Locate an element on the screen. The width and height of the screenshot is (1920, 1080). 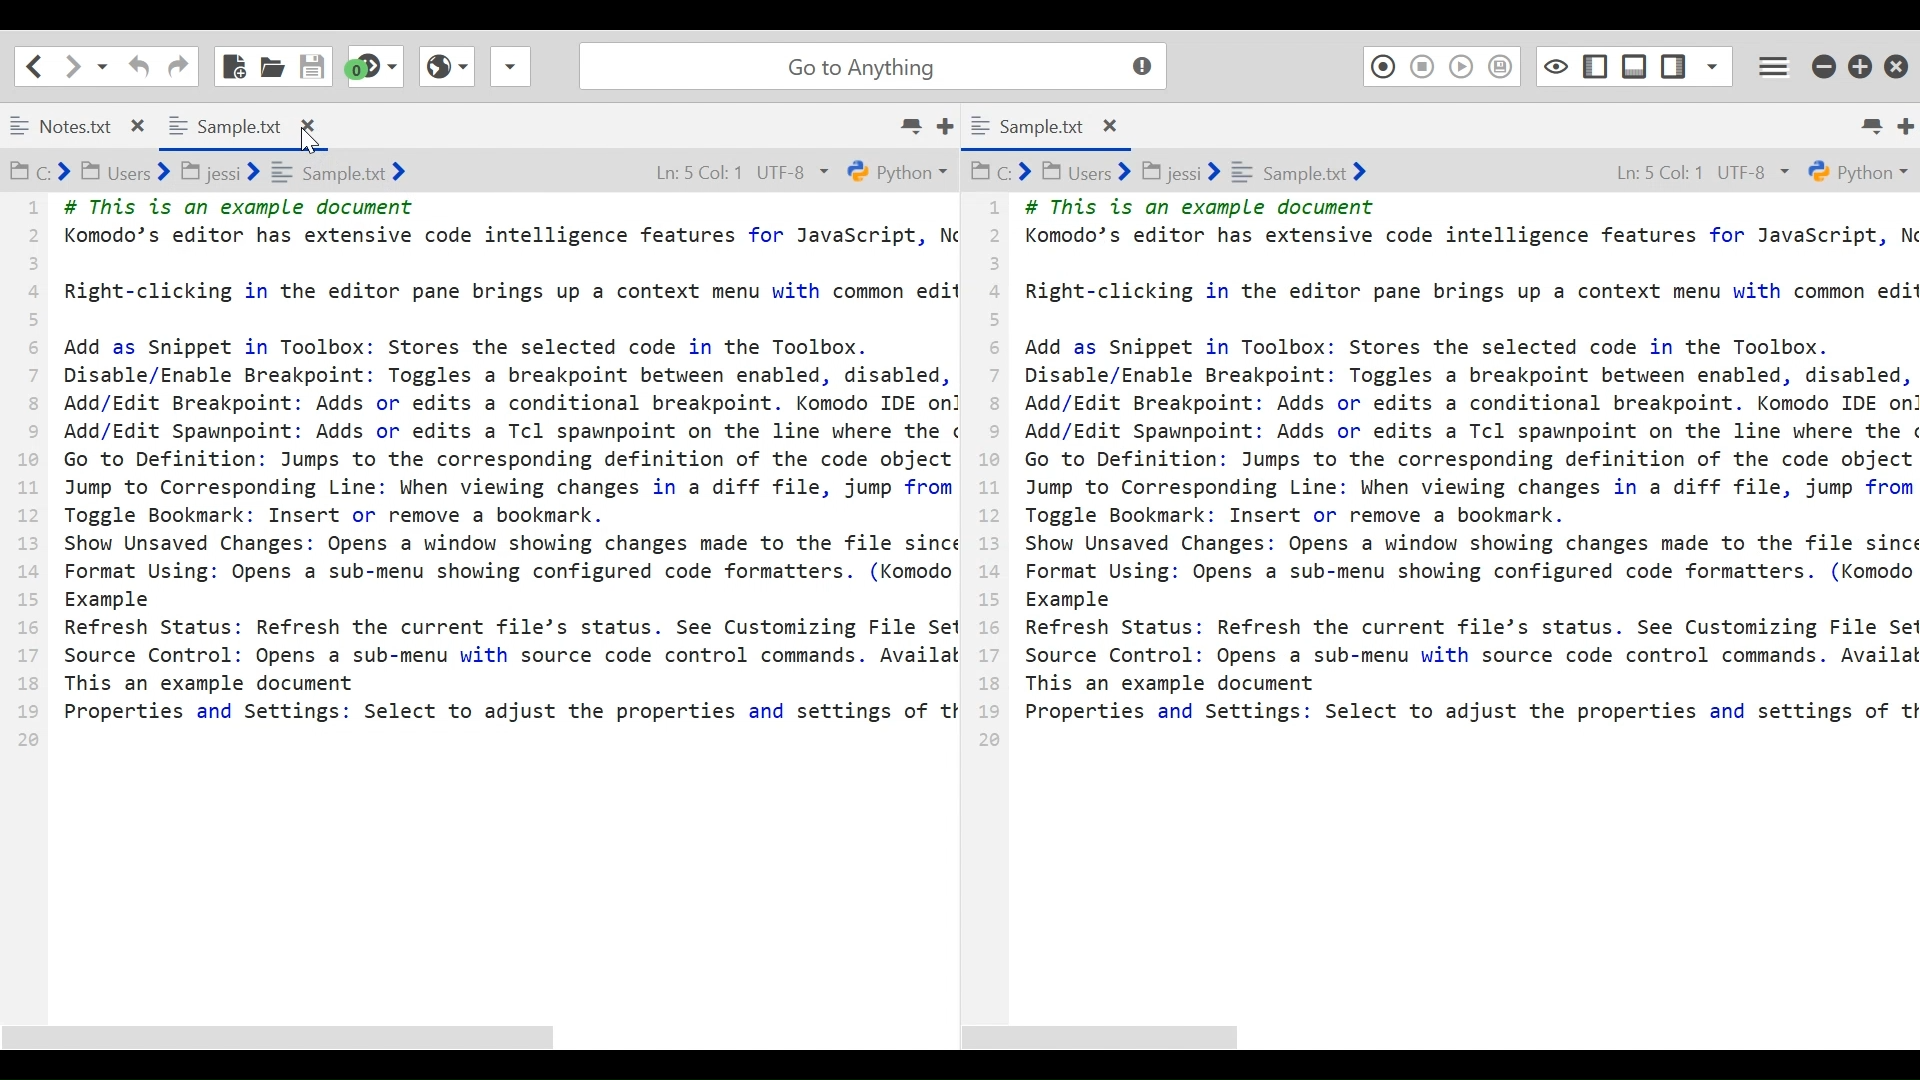
UTF-8 is located at coordinates (1759, 171).